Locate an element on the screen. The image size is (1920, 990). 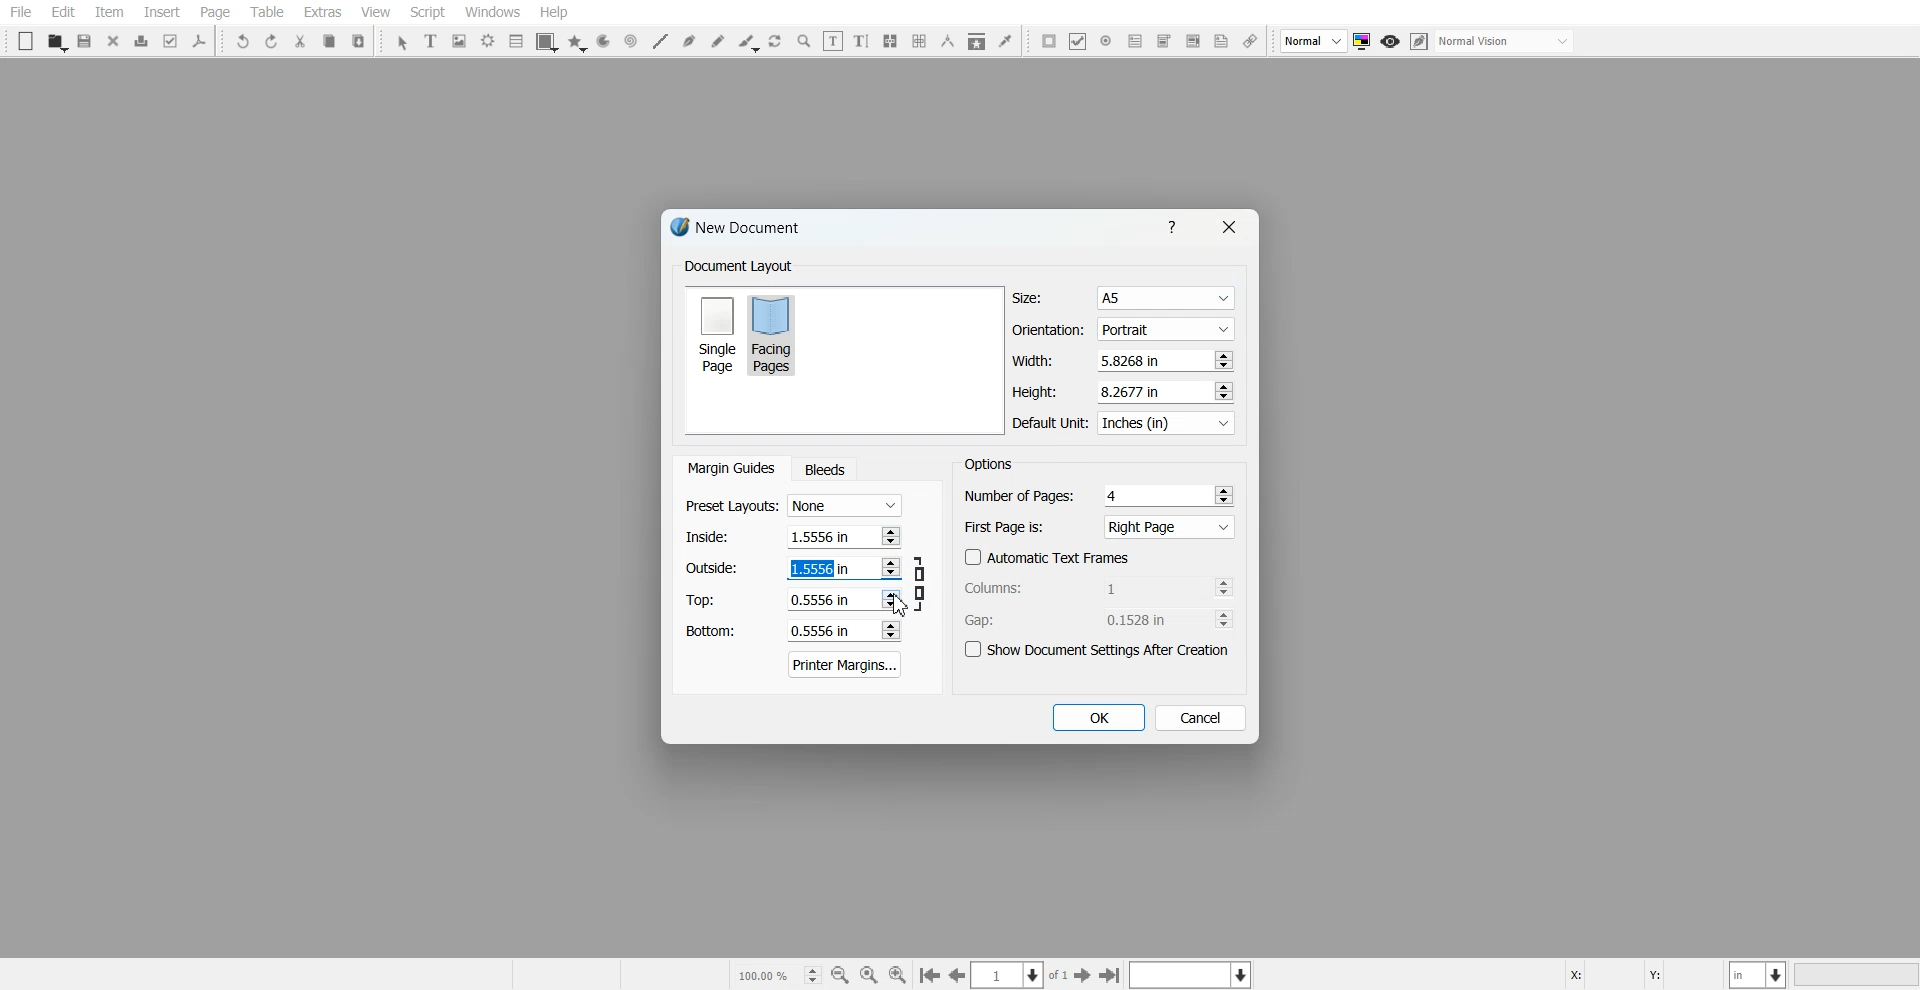
Polygon is located at coordinates (577, 43).